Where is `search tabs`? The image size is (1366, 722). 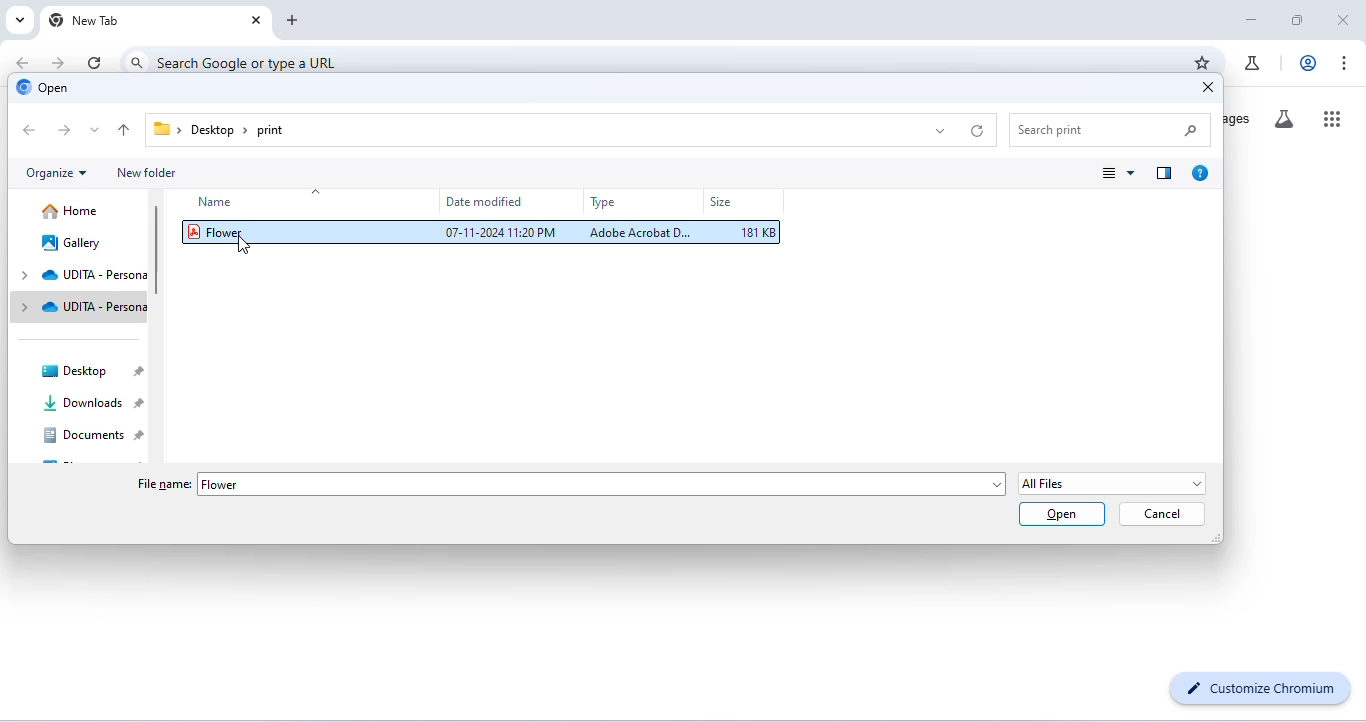
search tabs is located at coordinates (20, 20).